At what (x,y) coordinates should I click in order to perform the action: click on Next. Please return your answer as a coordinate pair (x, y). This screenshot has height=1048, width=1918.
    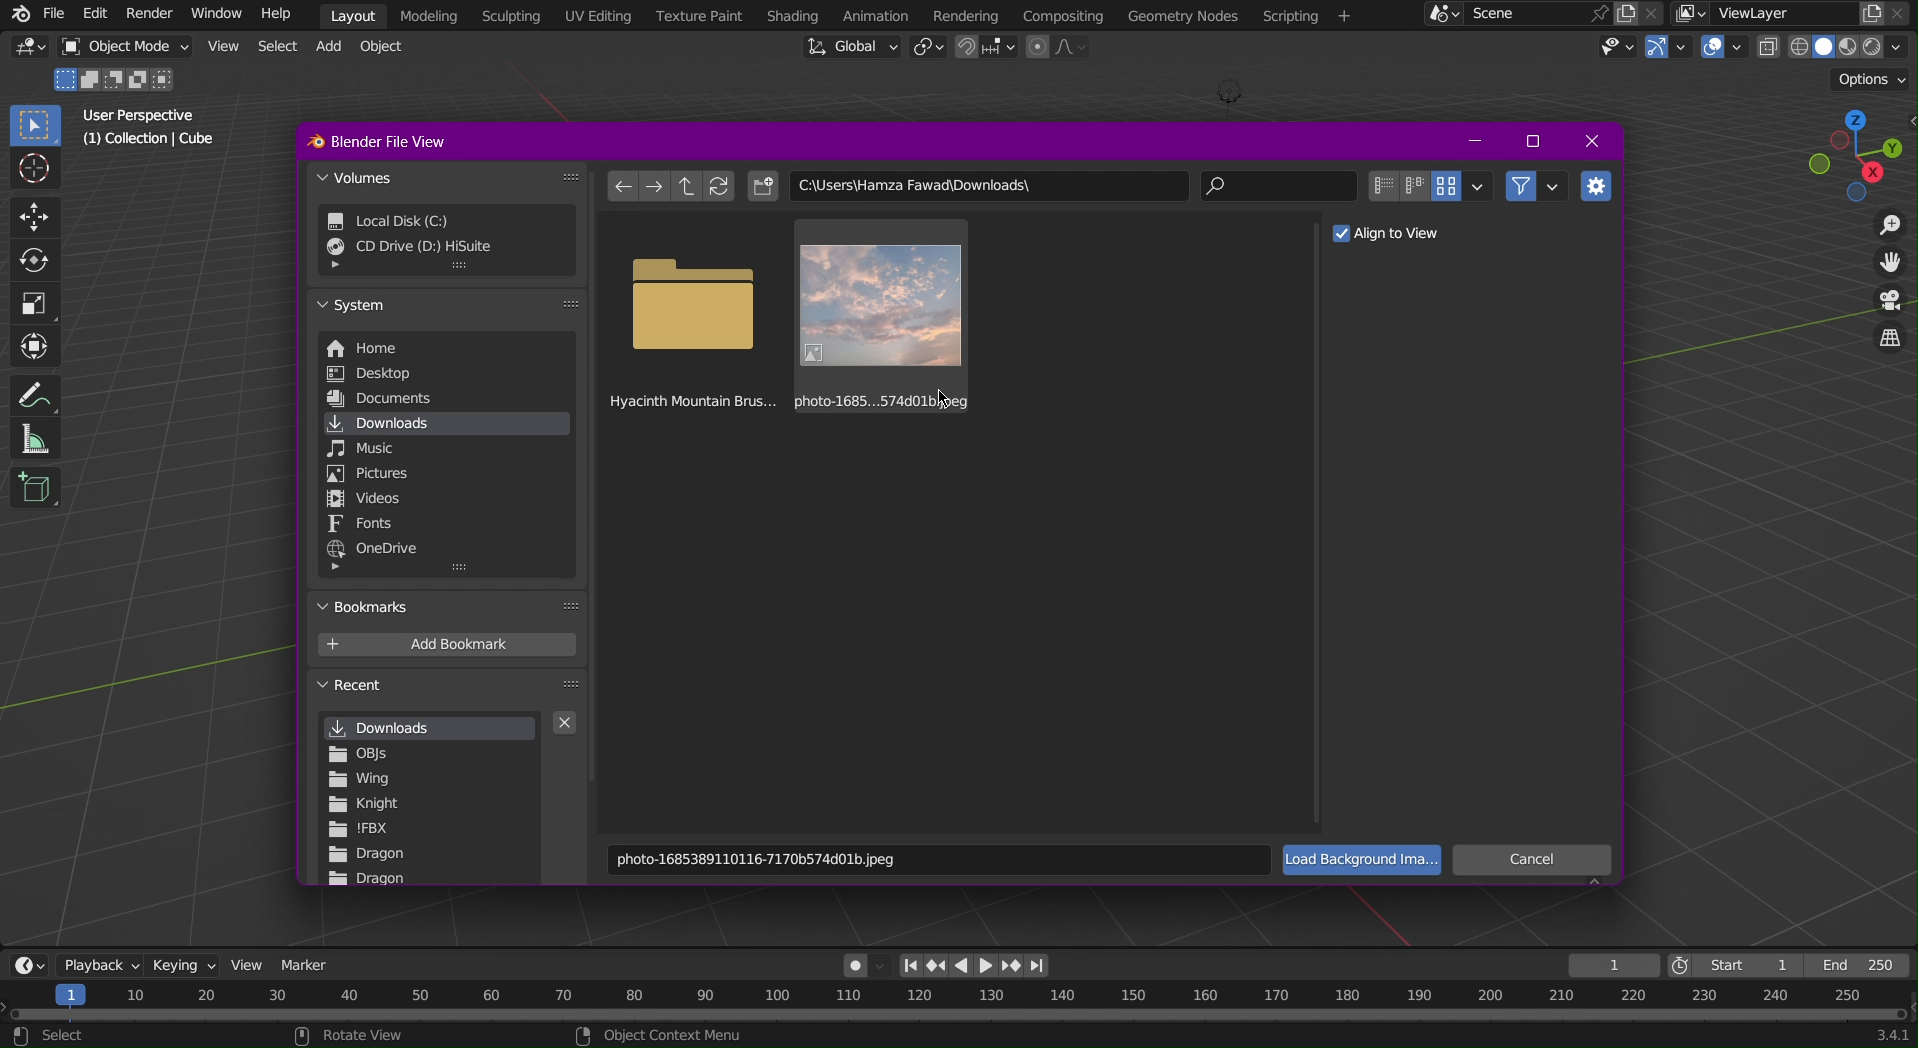
    Looking at the image, I should click on (659, 188).